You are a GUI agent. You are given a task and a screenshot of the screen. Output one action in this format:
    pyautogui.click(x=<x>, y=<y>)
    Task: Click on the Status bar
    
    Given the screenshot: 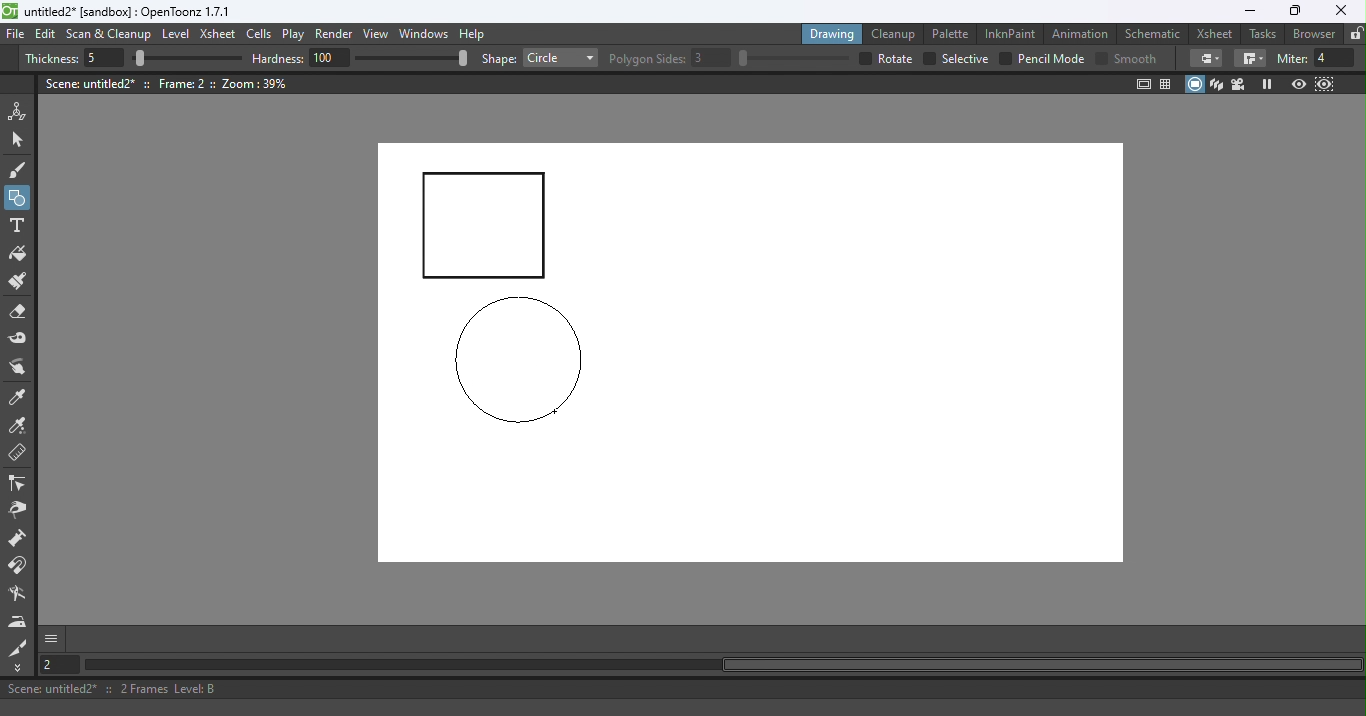 What is the action you would take?
    pyautogui.click(x=683, y=689)
    